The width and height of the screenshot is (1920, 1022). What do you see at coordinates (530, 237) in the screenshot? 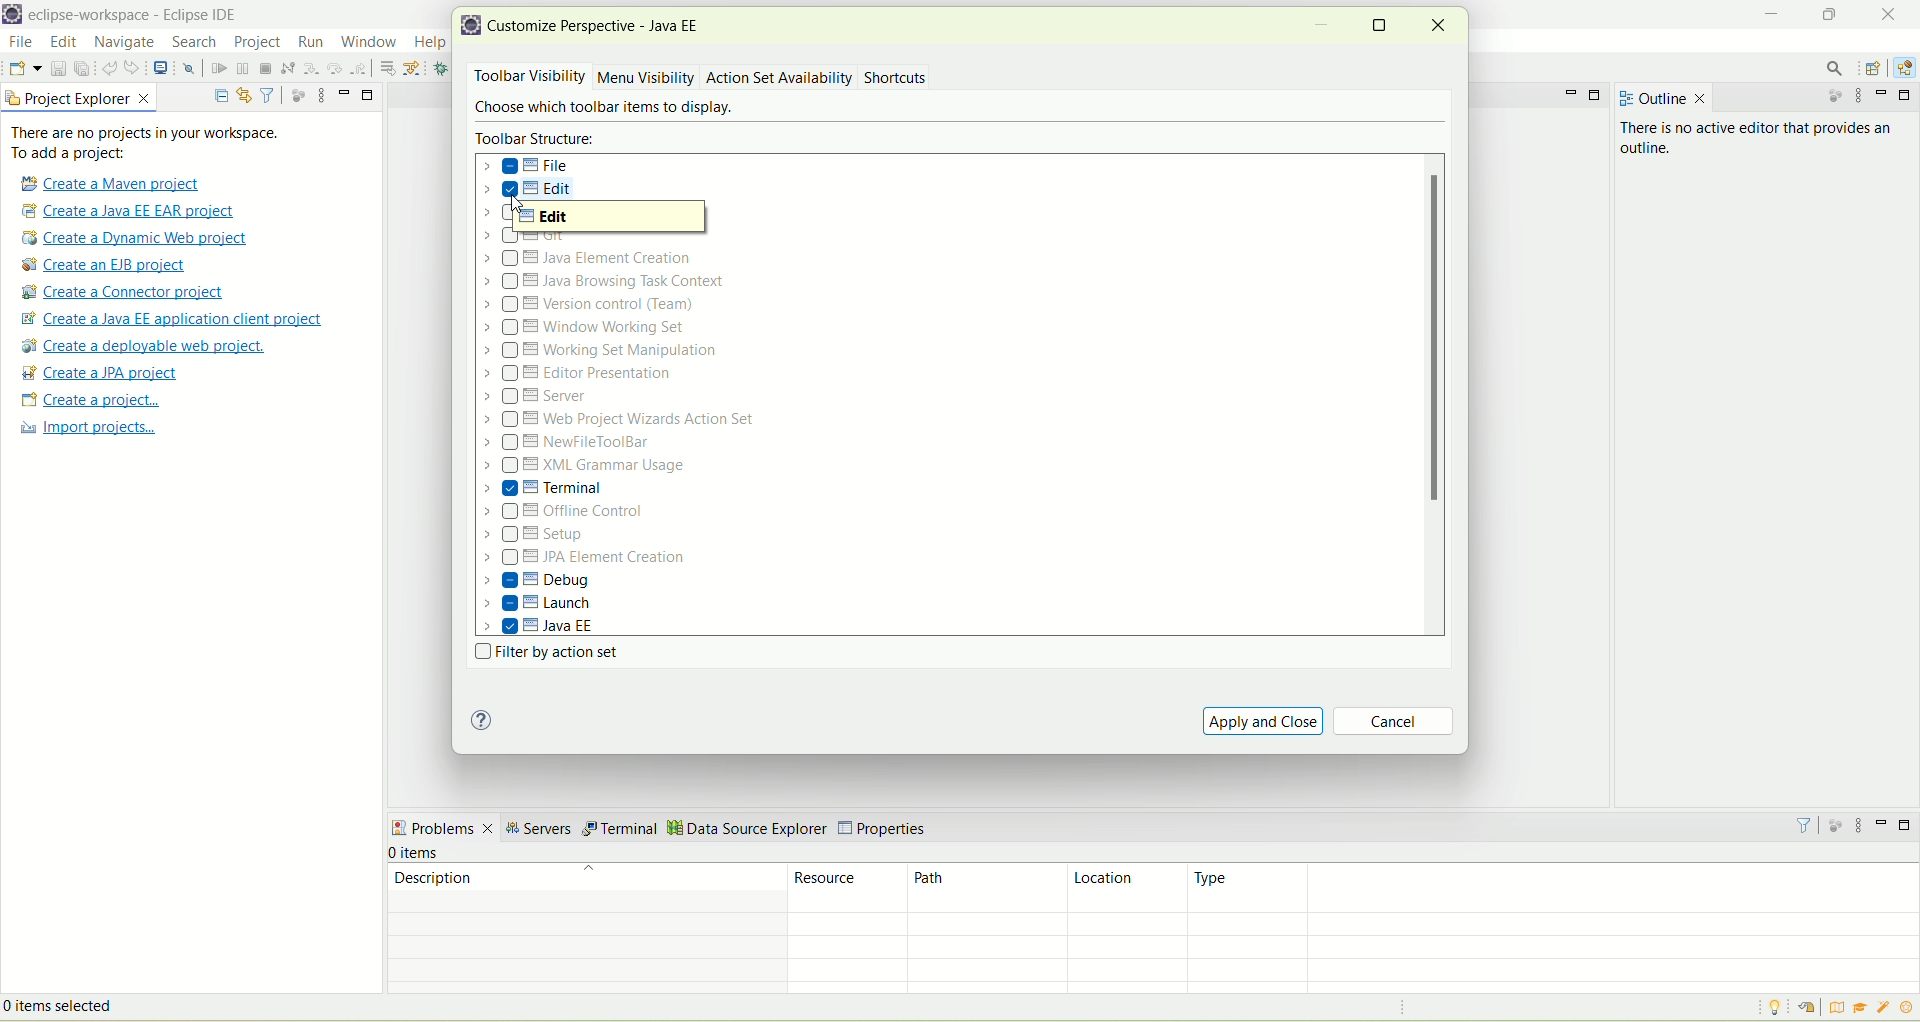
I see `git` at bounding box center [530, 237].